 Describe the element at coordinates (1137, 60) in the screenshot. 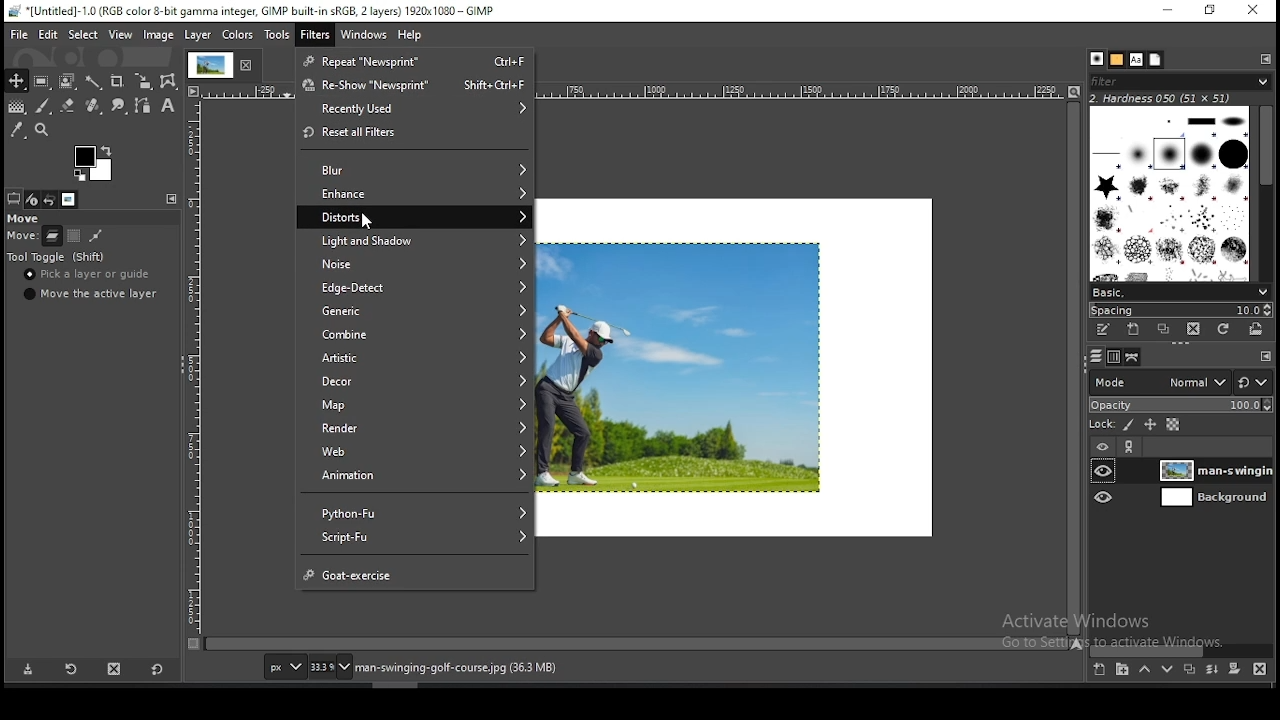

I see `fonts` at that location.